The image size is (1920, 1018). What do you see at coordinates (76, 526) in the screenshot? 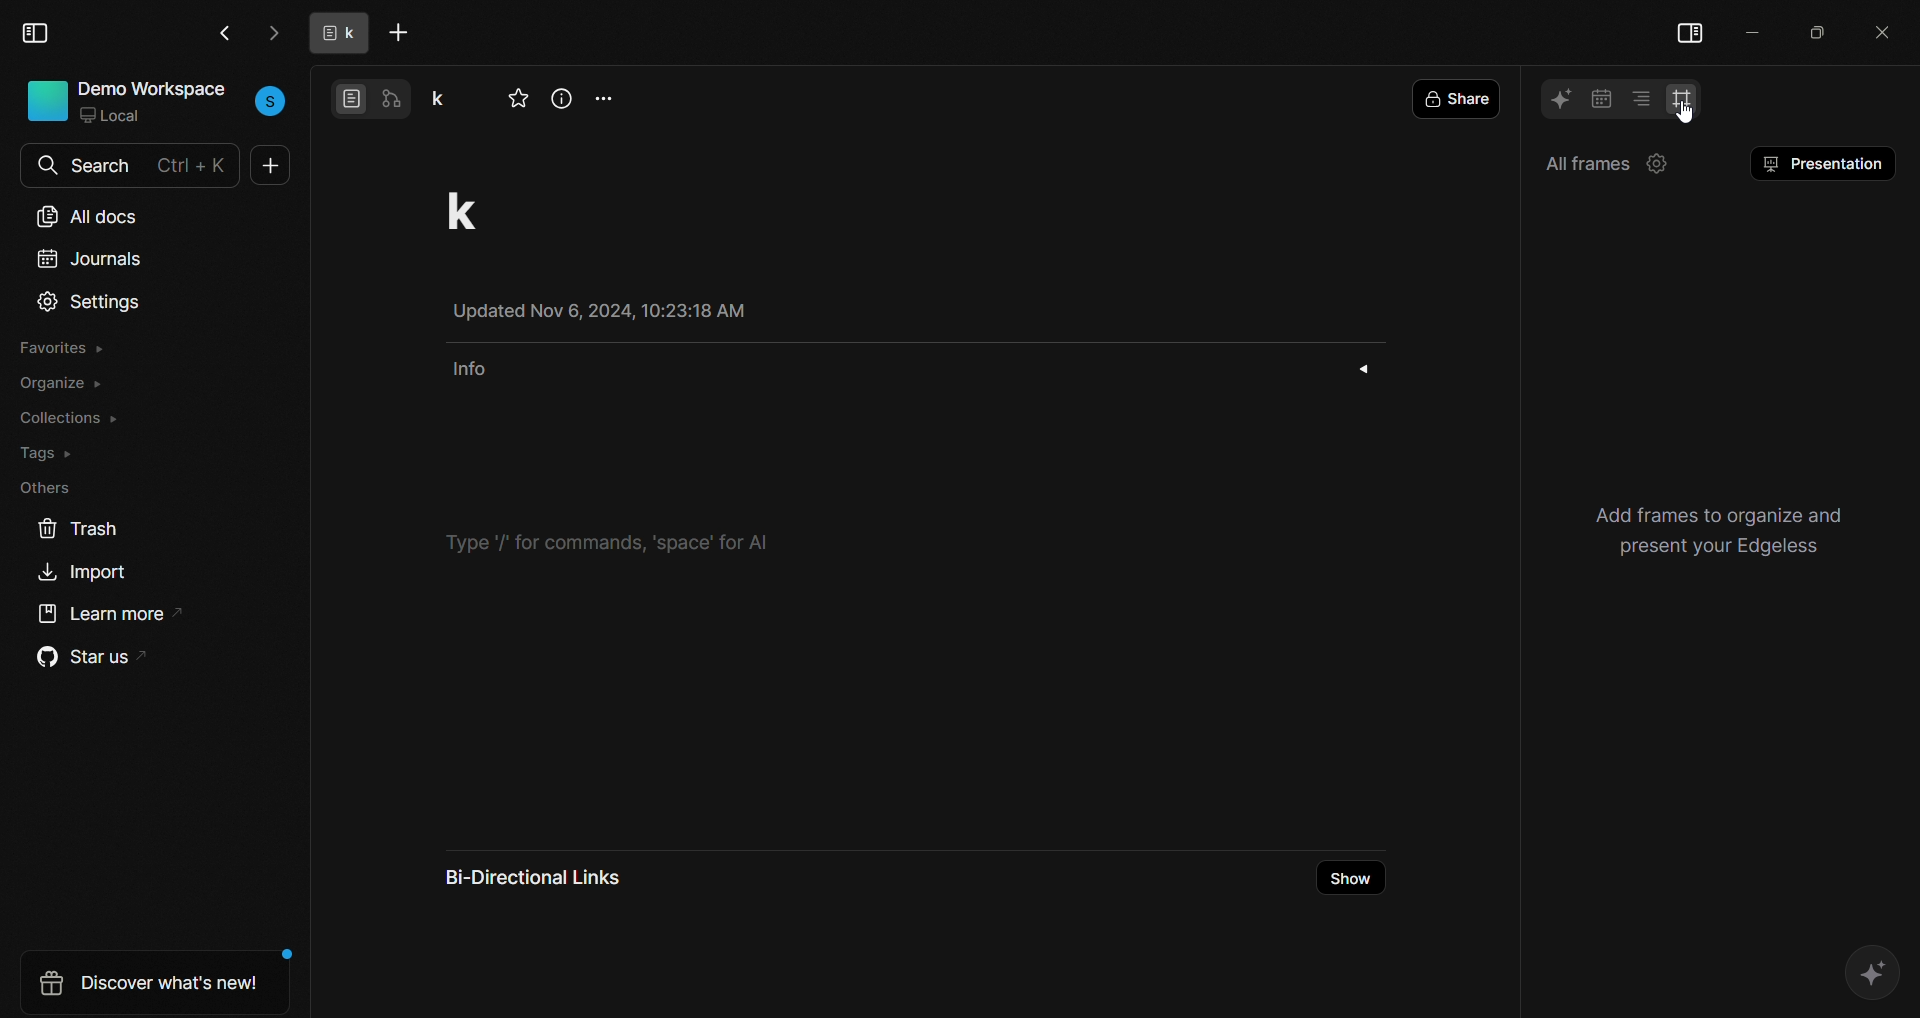
I see `trash` at bounding box center [76, 526].